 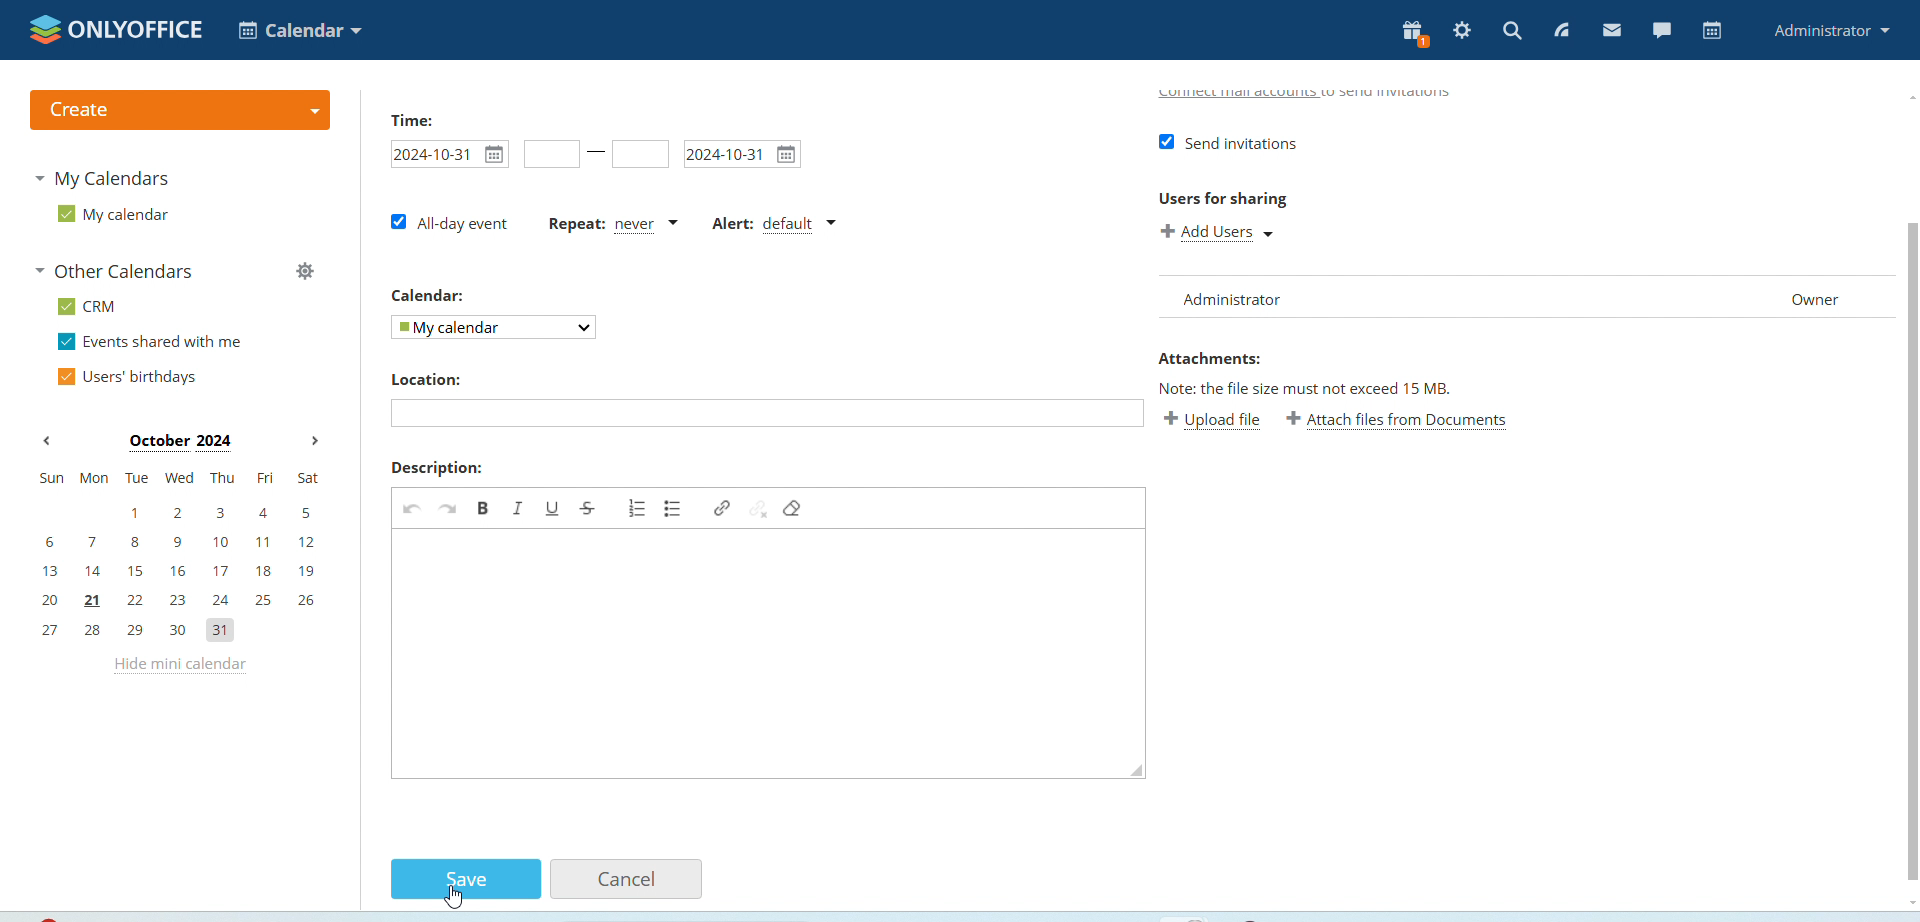 What do you see at coordinates (767, 413) in the screenshot?
I see `Add location` at bounding box center [767, 413].